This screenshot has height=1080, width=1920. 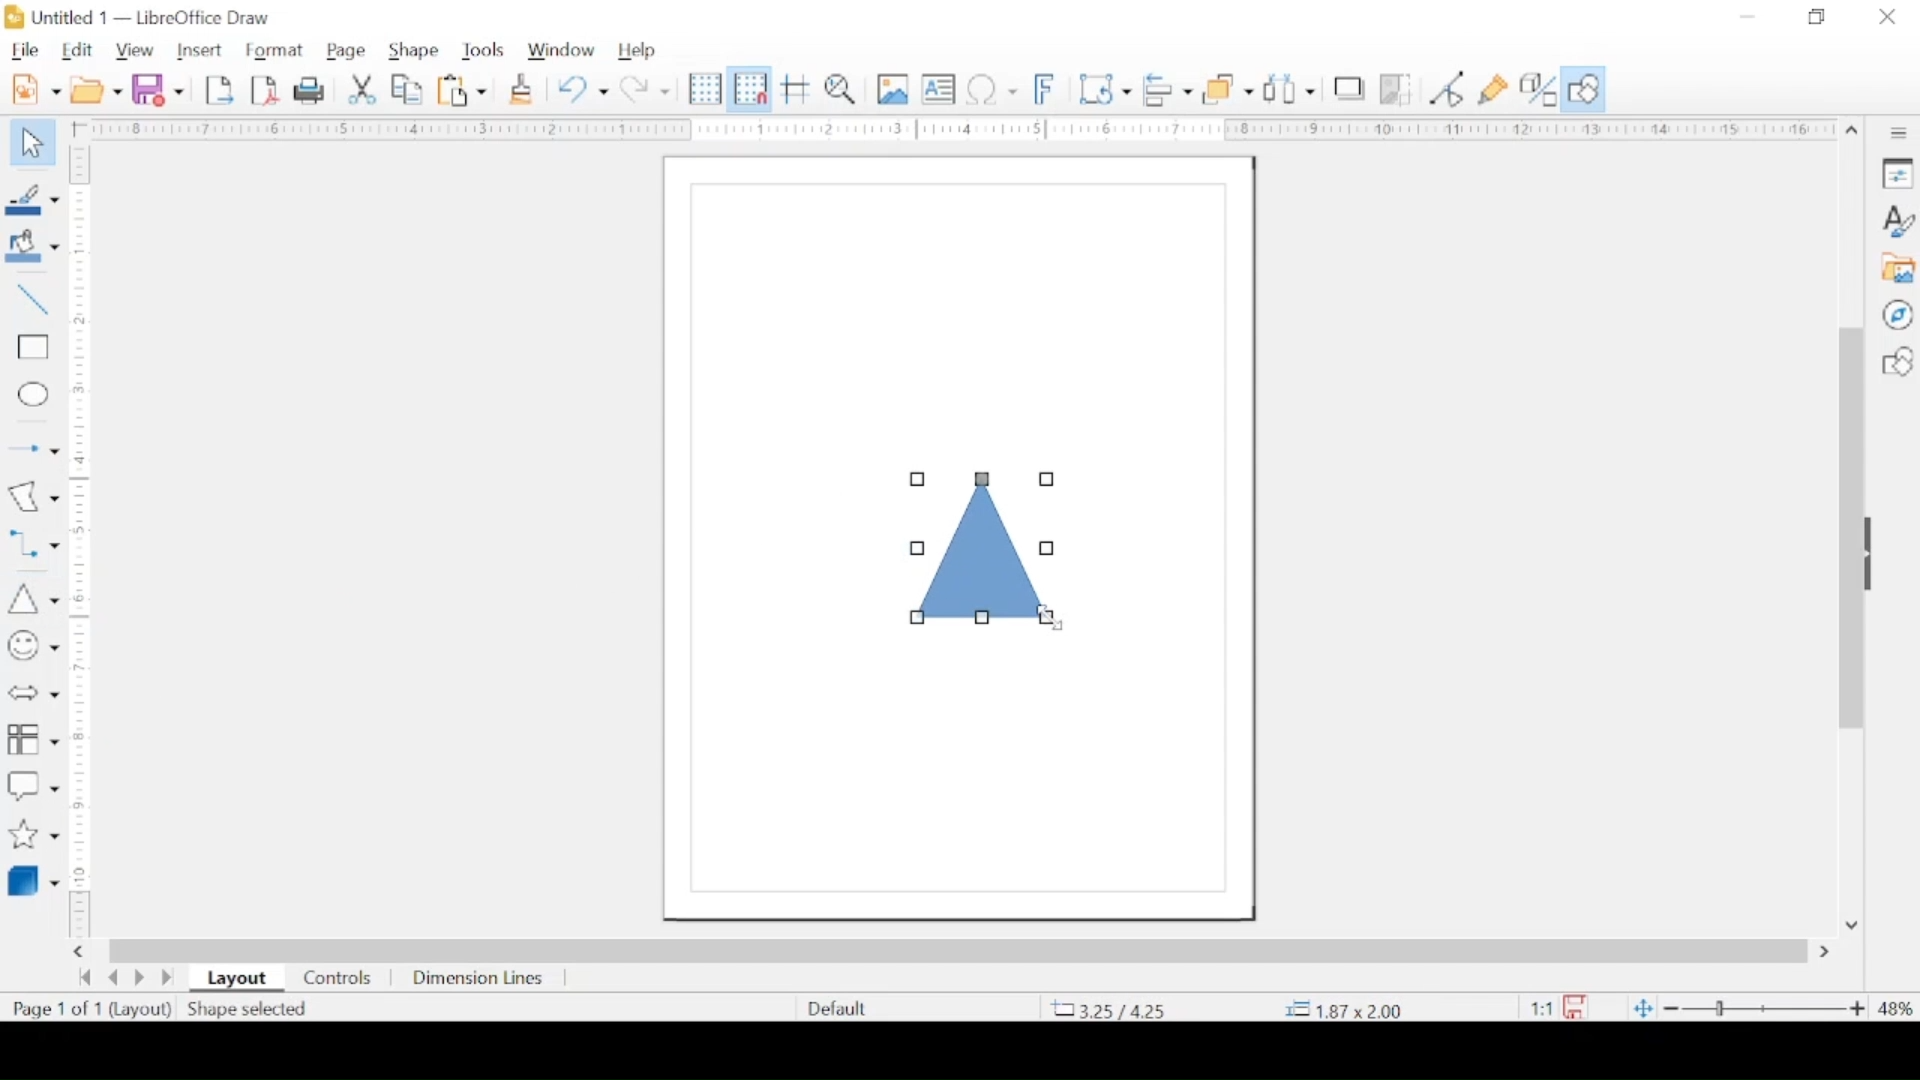 What do you see at coordinates (917, 479) in the screenshot?
I see `resize handle` at bounding box center [917, 479].